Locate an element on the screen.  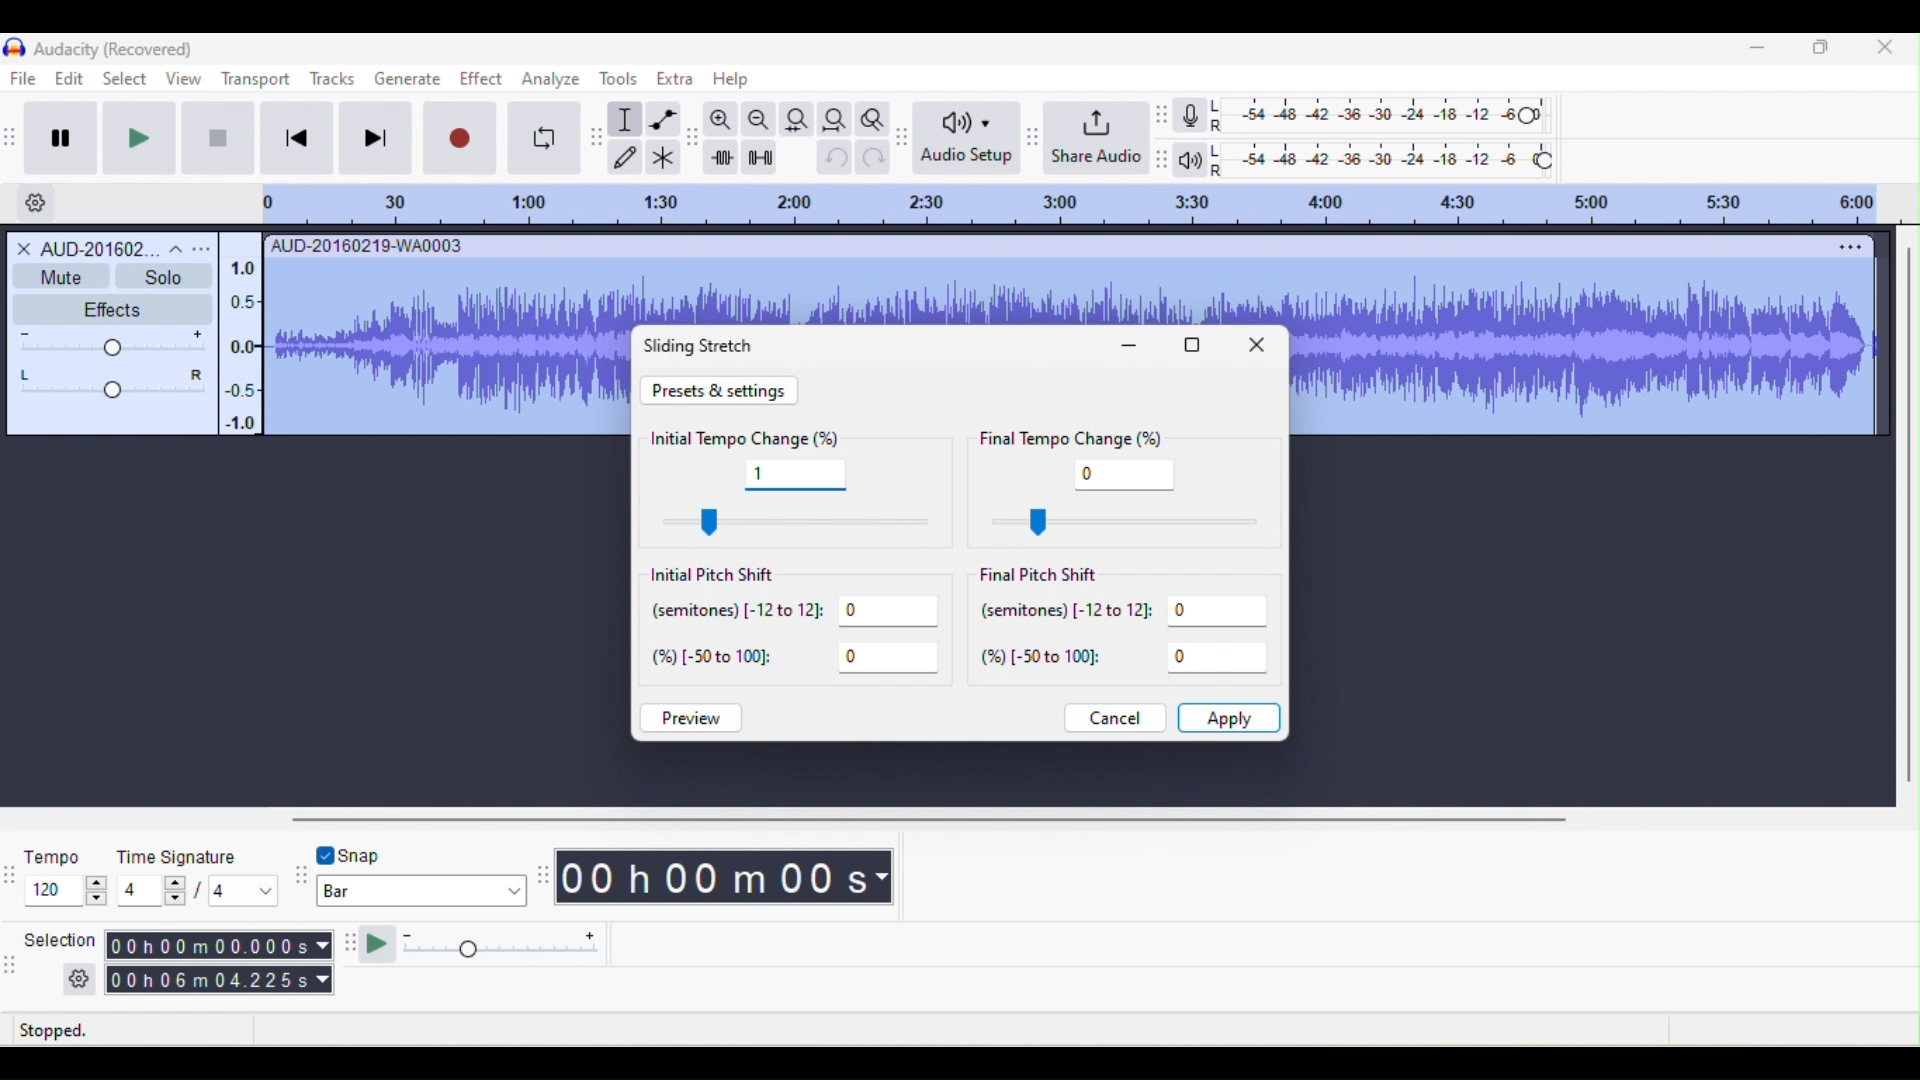
edit is located at coordinates (64, 79).